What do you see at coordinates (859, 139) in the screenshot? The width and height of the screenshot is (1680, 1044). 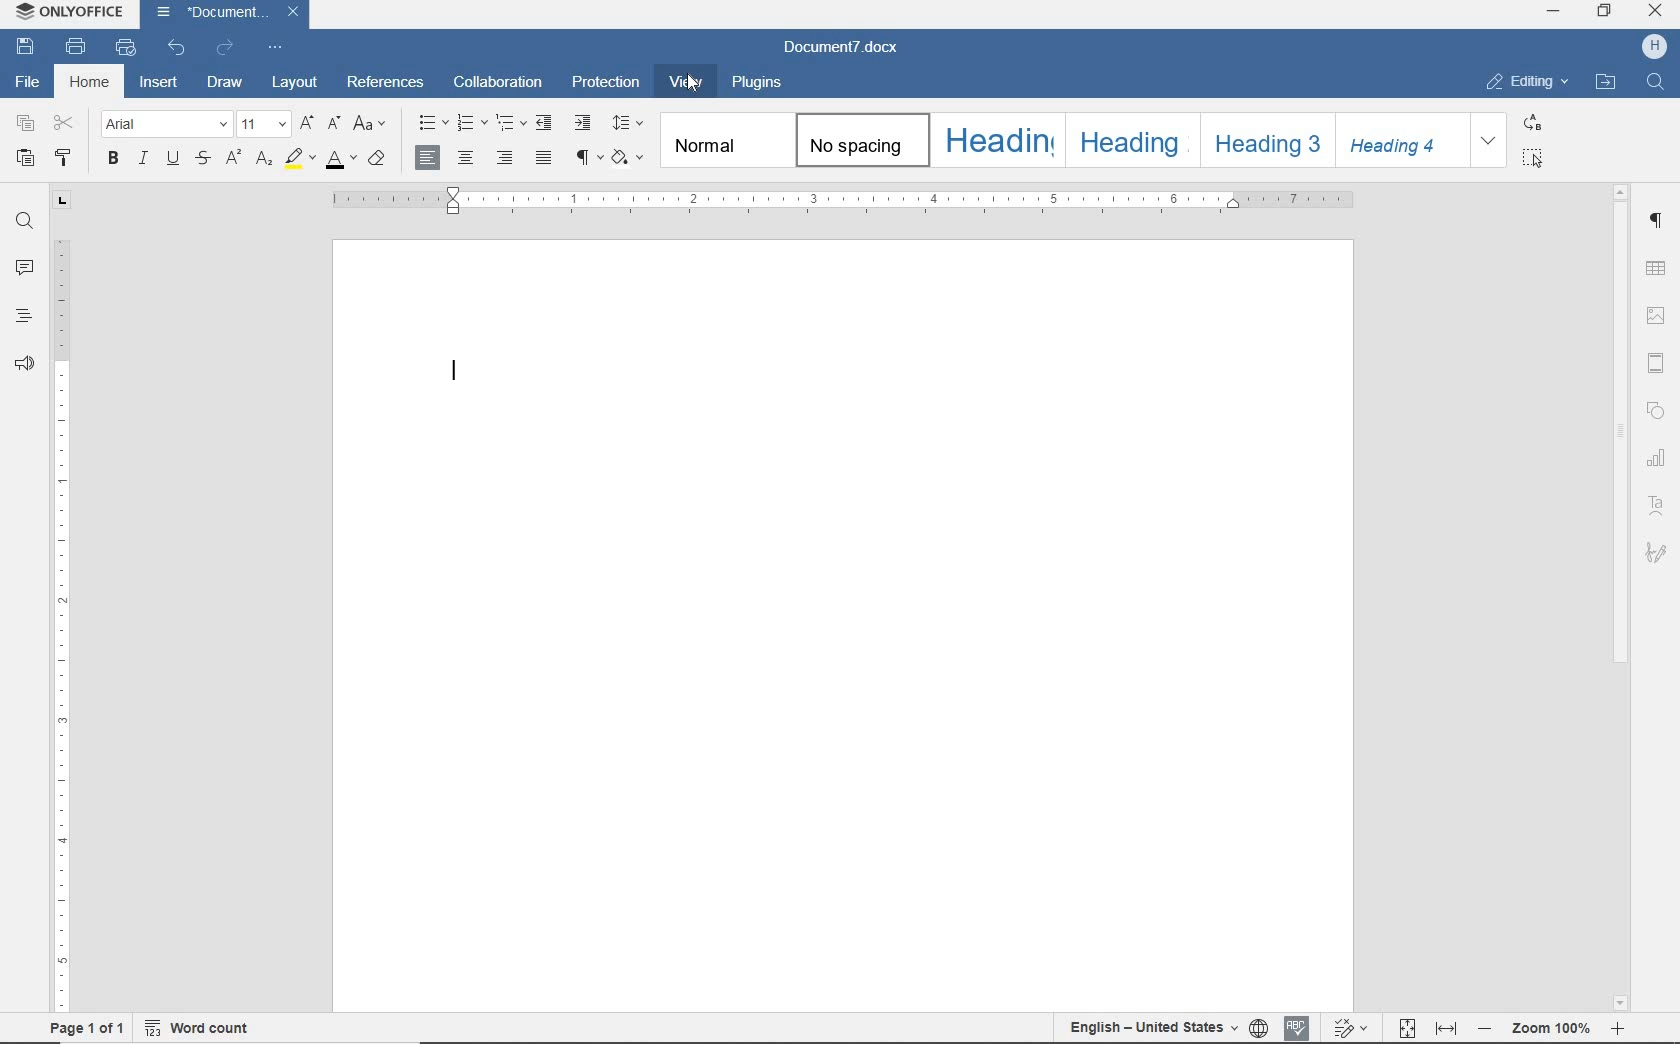 I see `NO SPACING` at bounding box center [859, 139].